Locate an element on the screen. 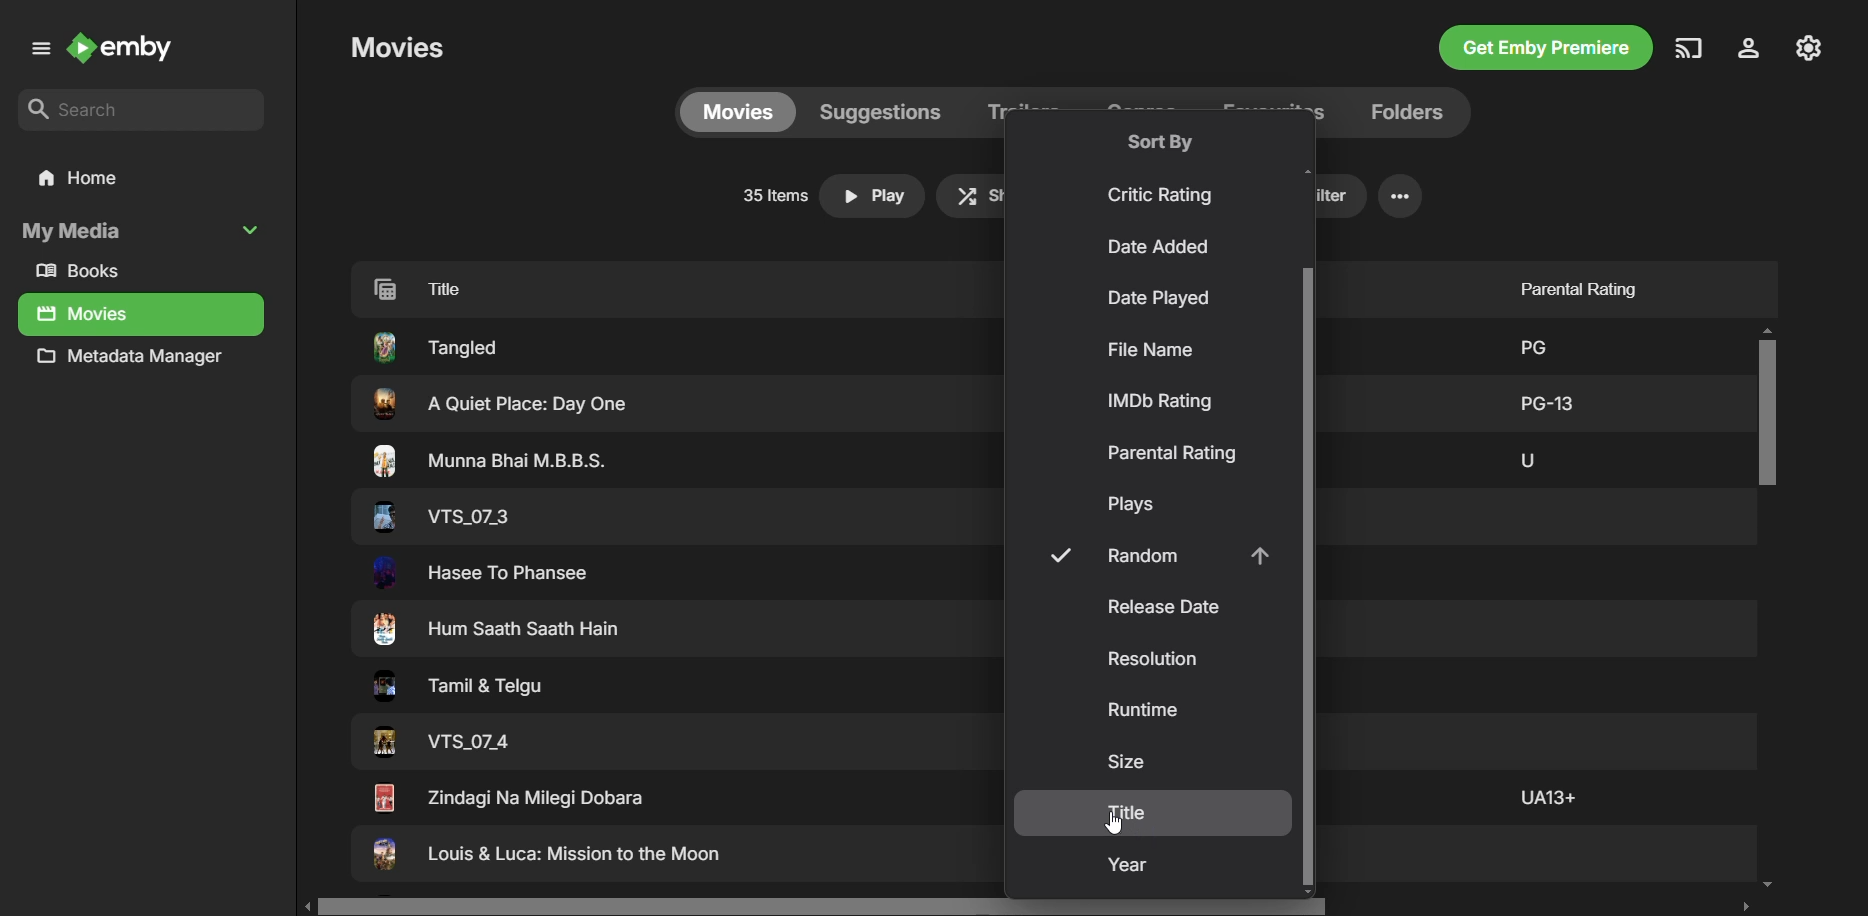 The width and height of the screenshot is (1868, 916). Suggestions is located at coordinates (879, 111).